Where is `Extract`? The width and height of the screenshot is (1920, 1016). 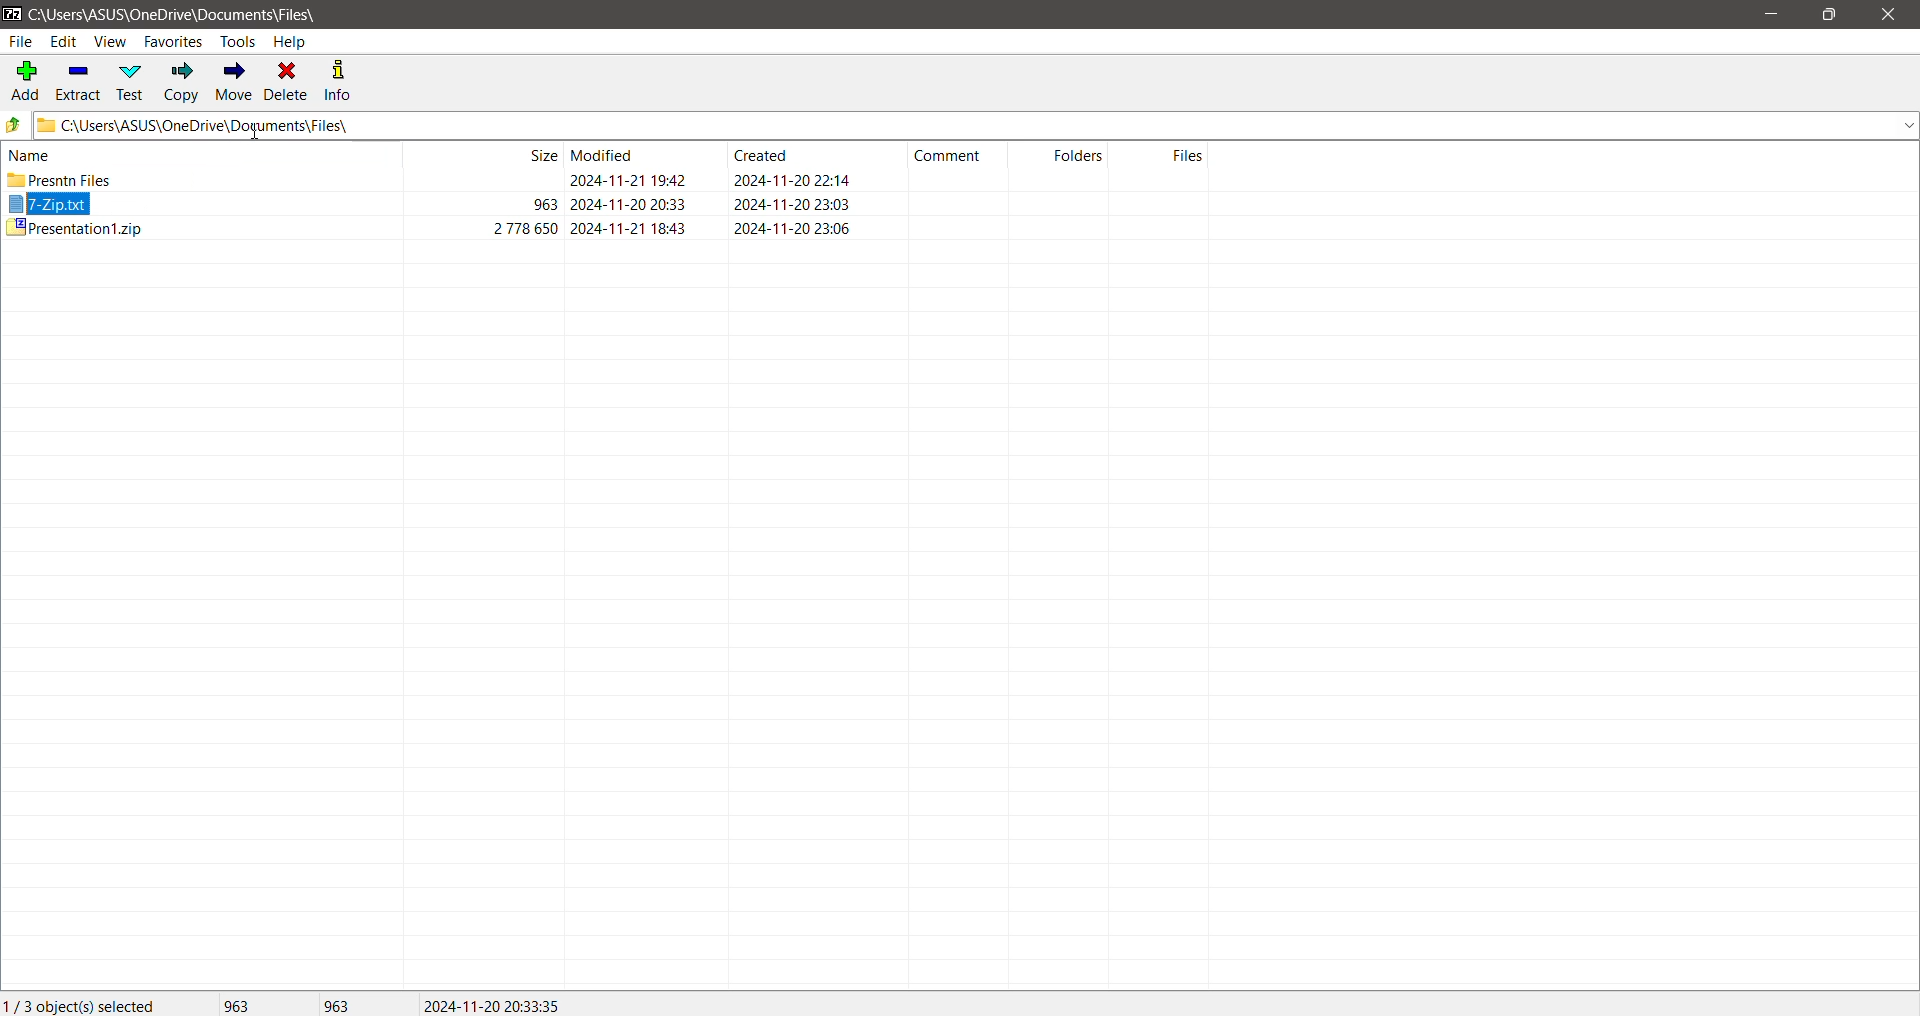
Extract is located at coordinates (78, 83).